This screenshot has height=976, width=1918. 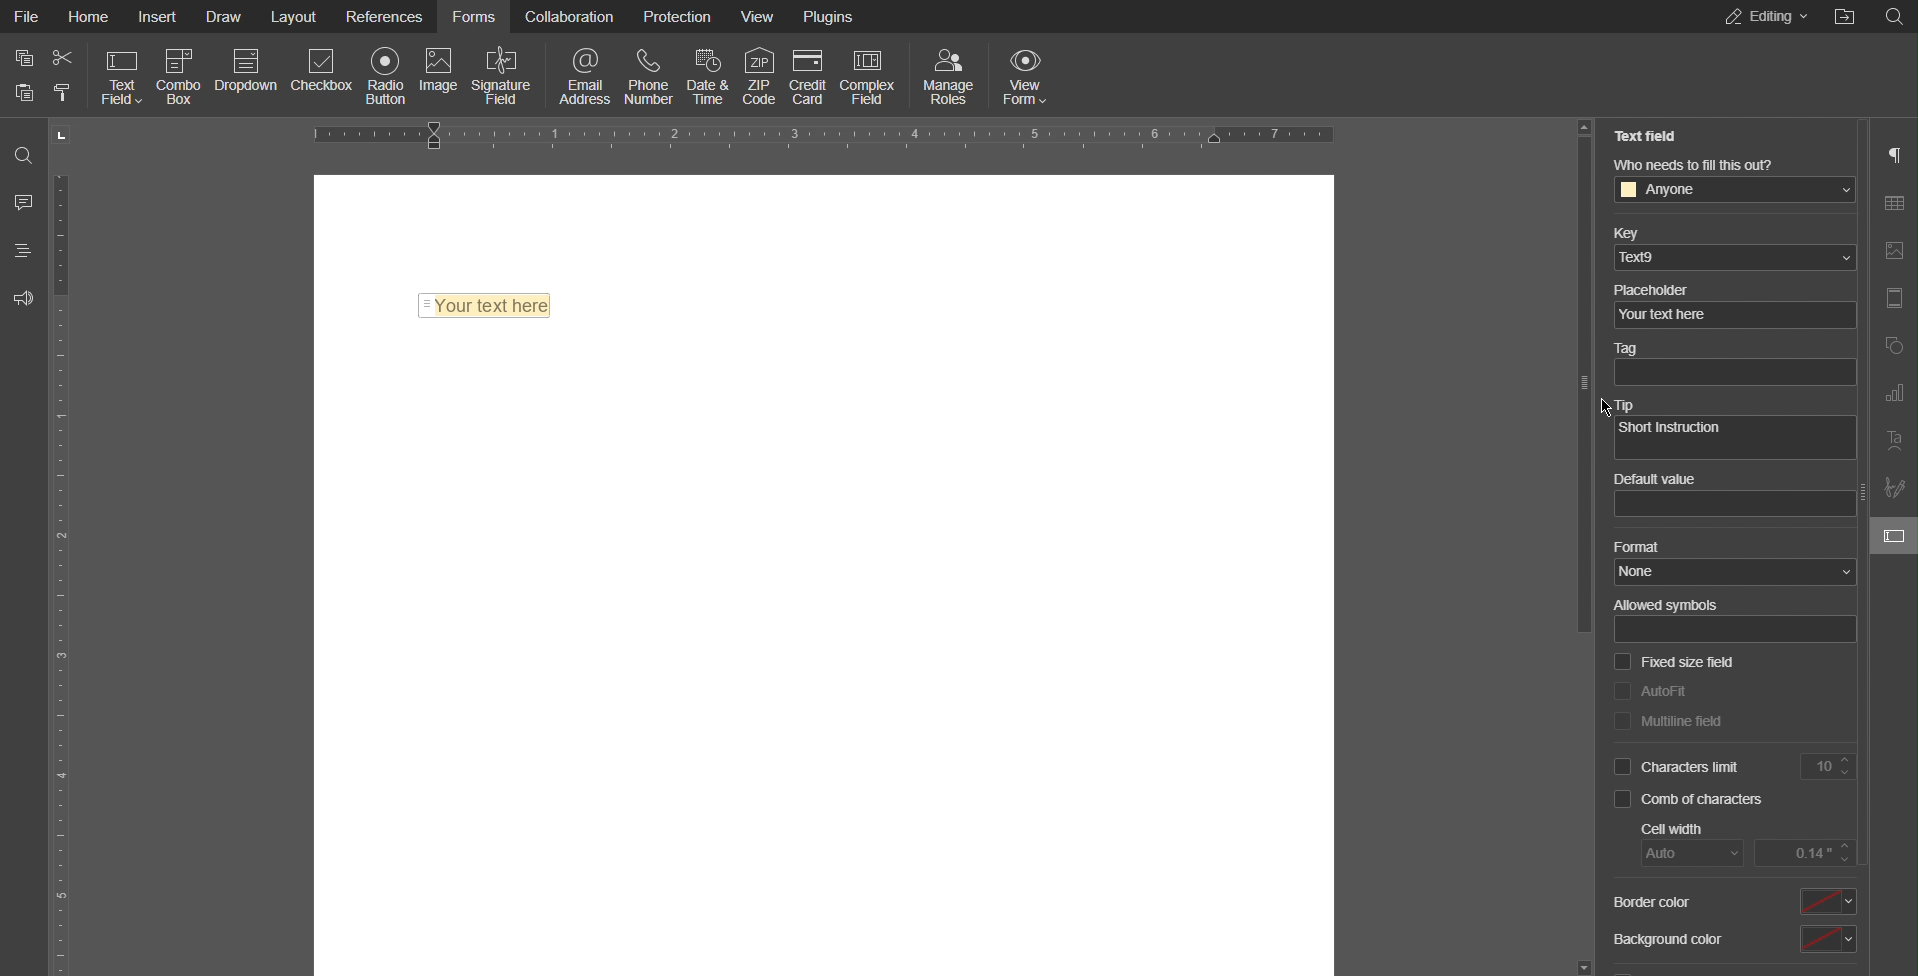 I want to click on Tag, so click(x=1643, y=349).